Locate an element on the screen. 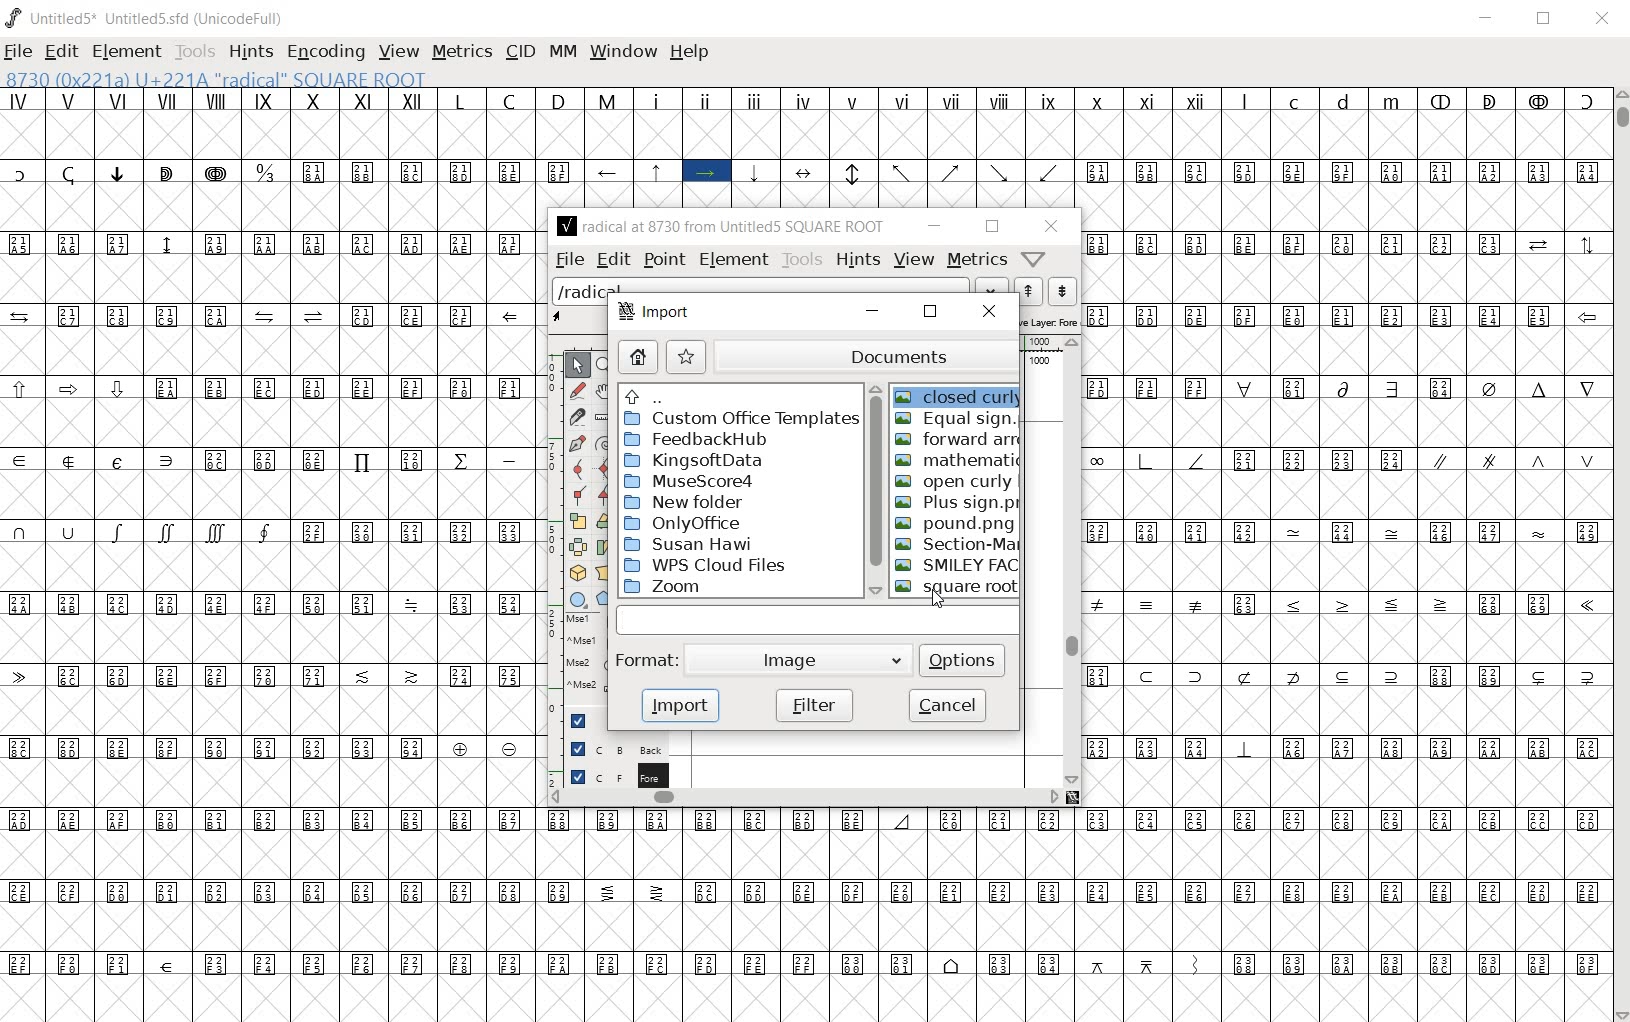  Susan Hawi is located at coordinates (686, 544).